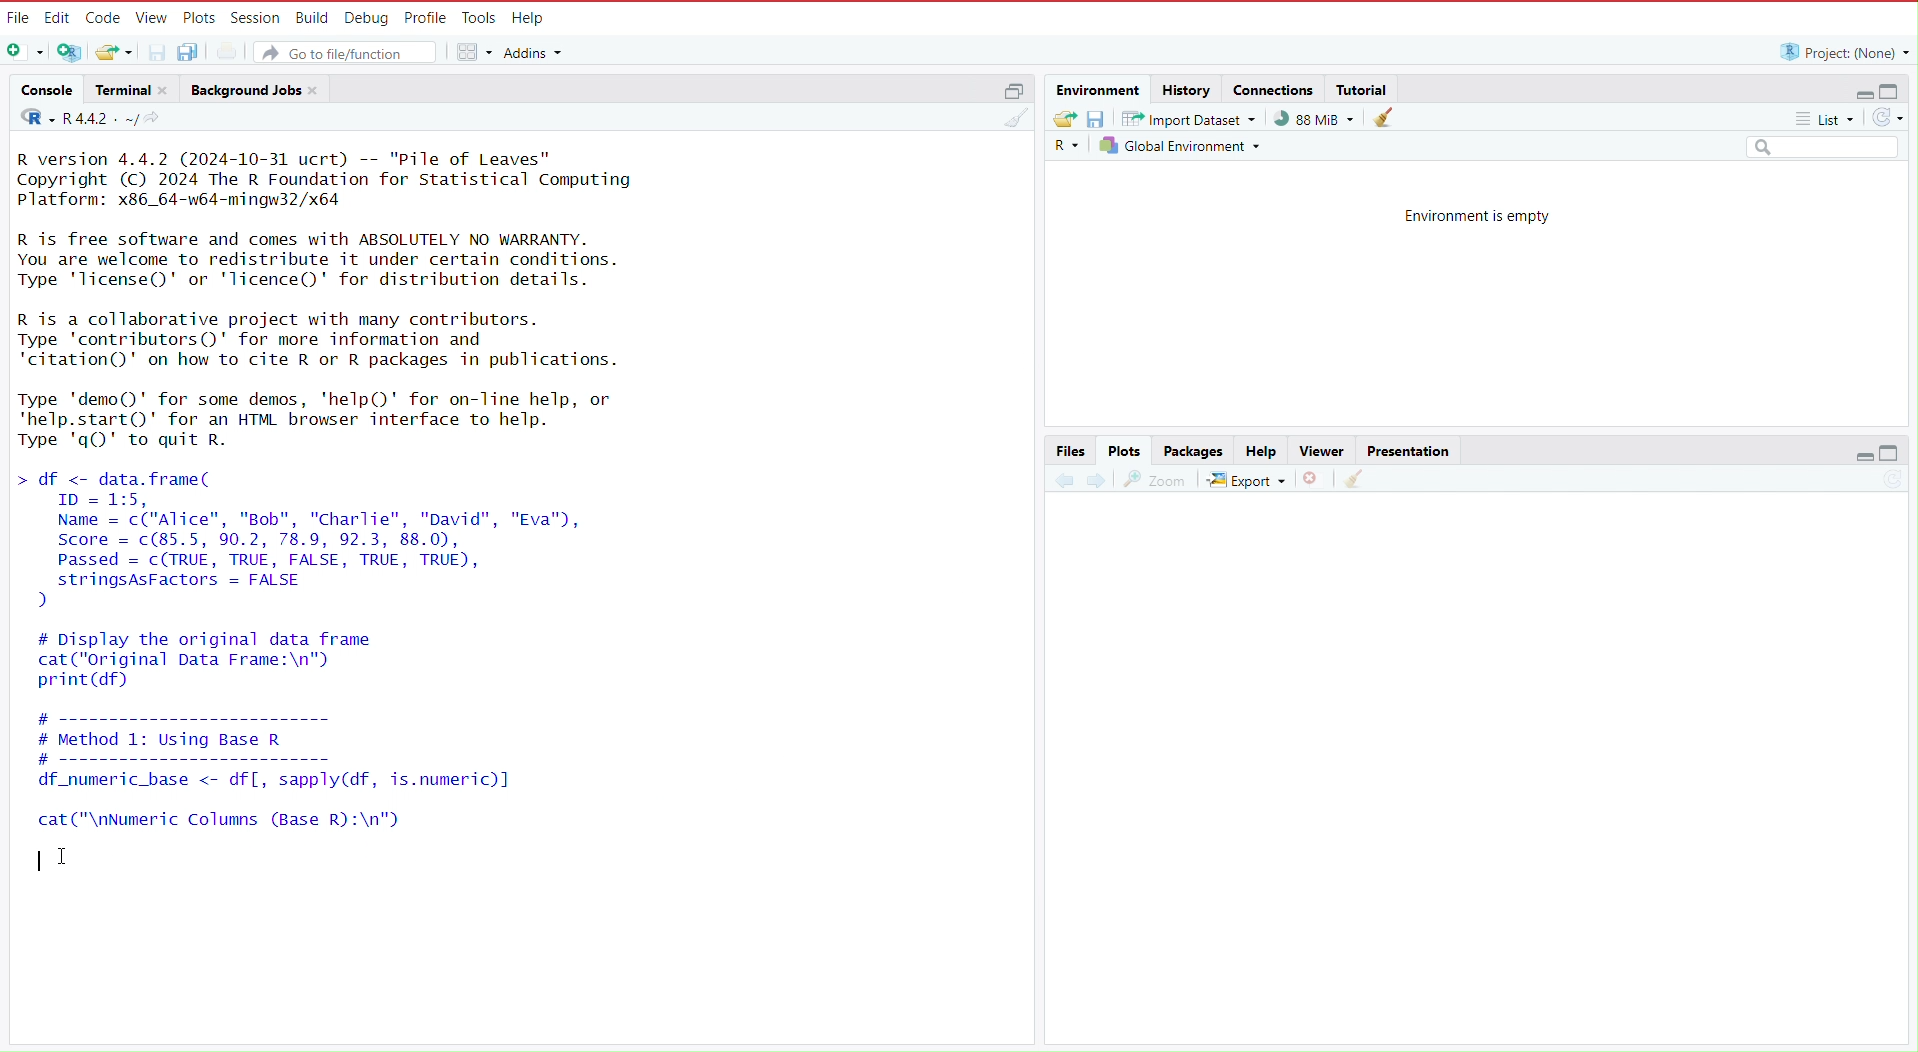 This screenshot has width=1918, height=1052. Describe the element at coordinates (324, 261) in the screenshot. I see `R is free software and comes with ABSOLUTELY NO WARRANTY.
You are welcome to redistribute it under certain conditions.
Type 'licenseQ' or 'lTicence()' for distribution details.` at that location.